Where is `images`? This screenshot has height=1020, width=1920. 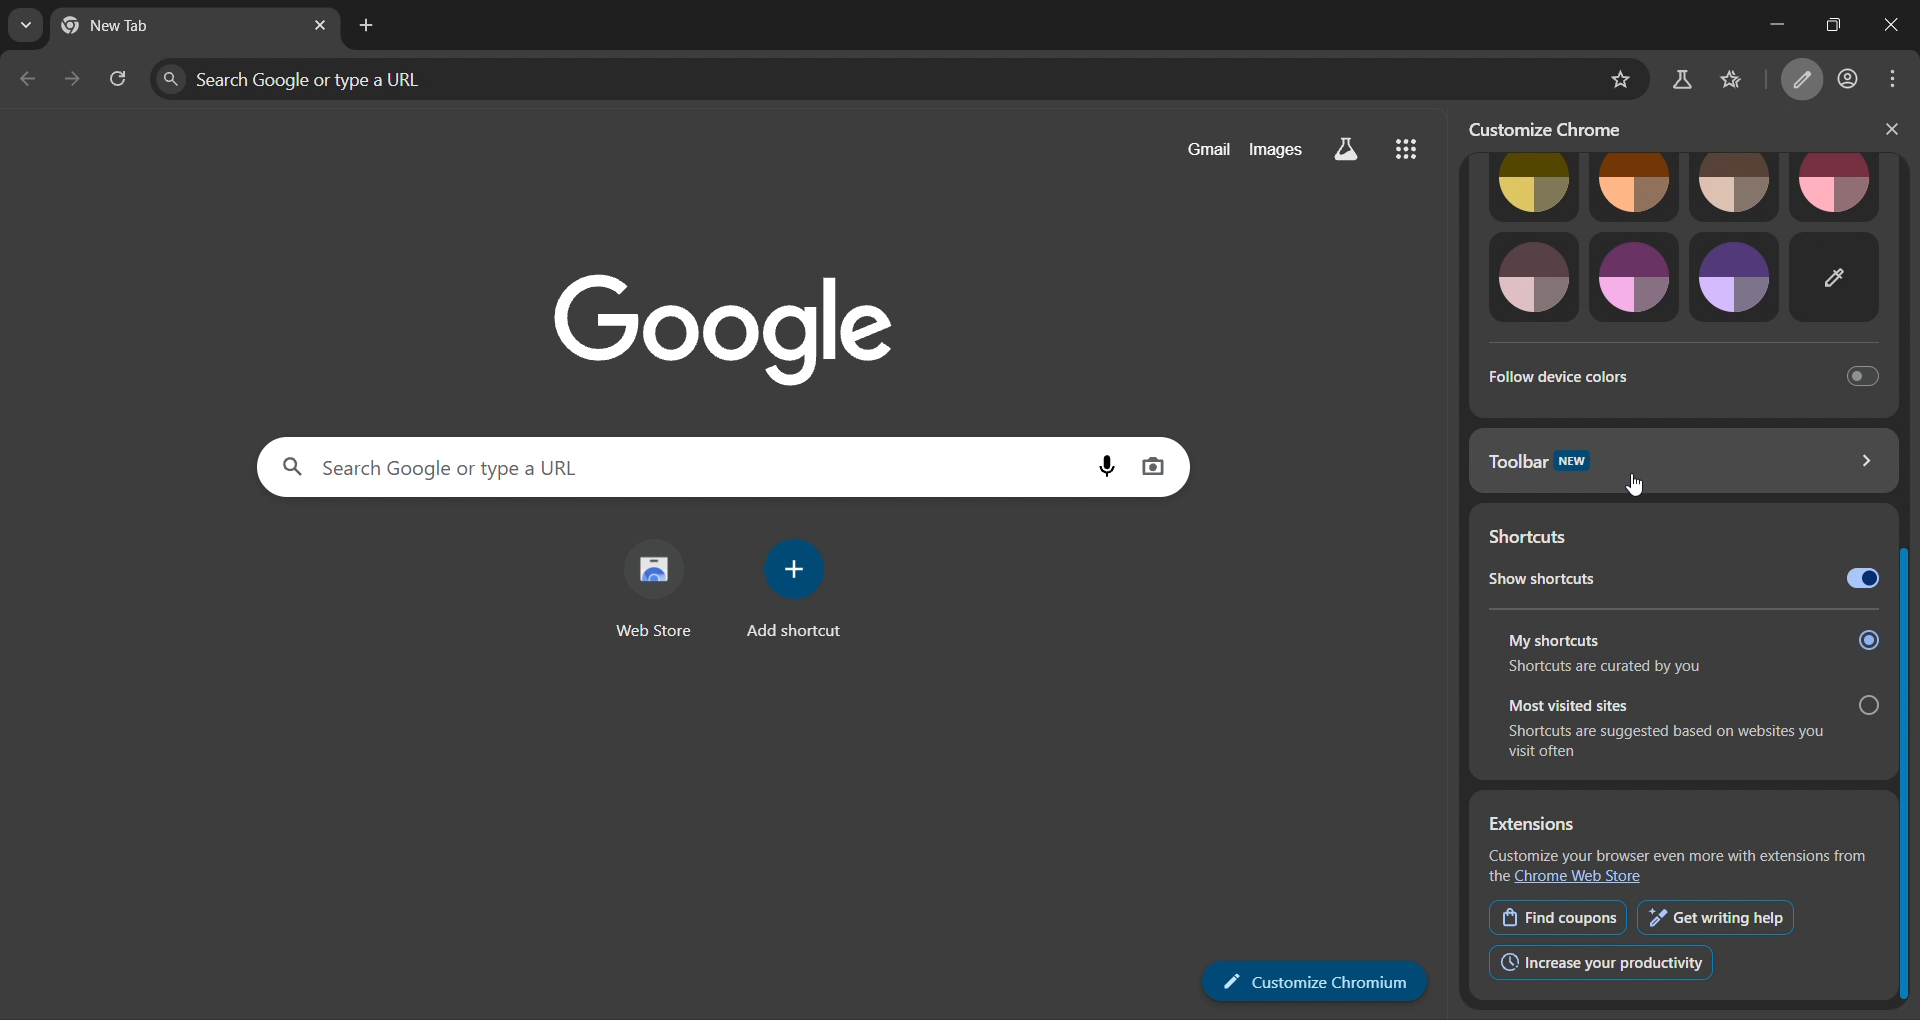
images is located at coordinates (1280, 149).